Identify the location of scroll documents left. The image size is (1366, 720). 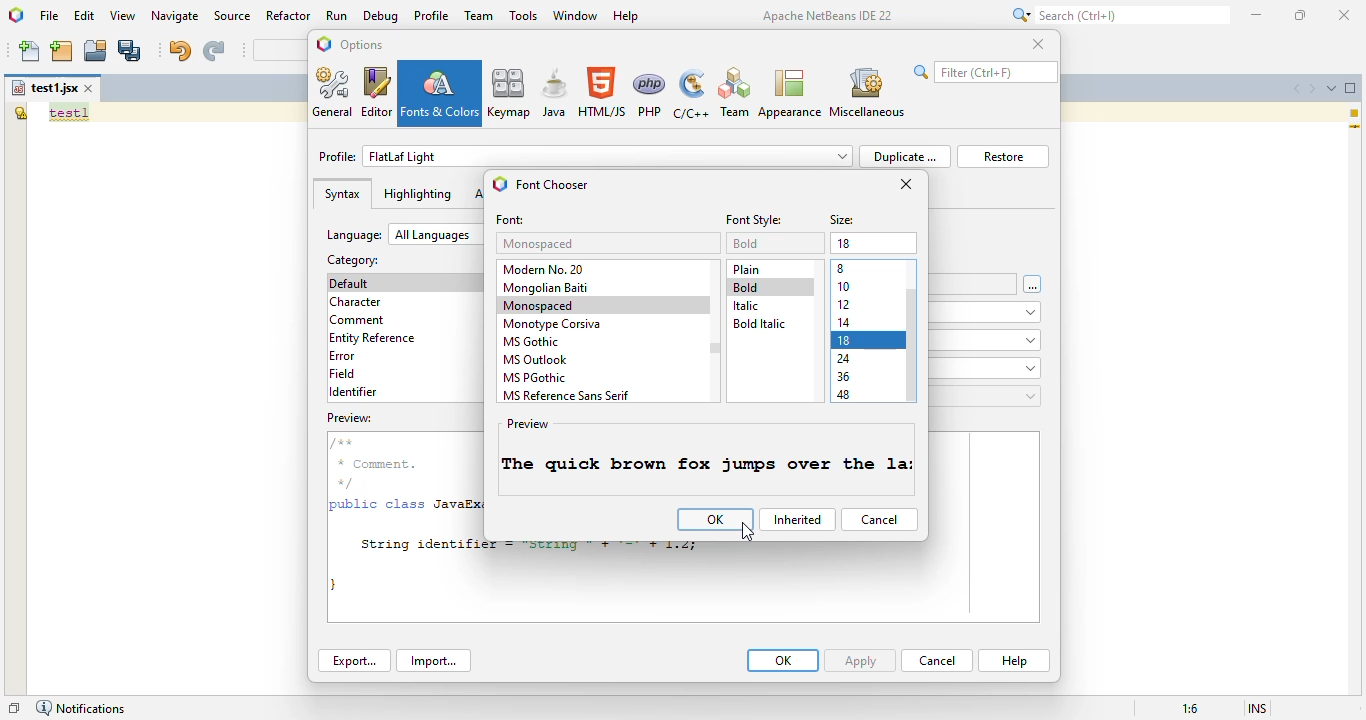
(1293, 88).